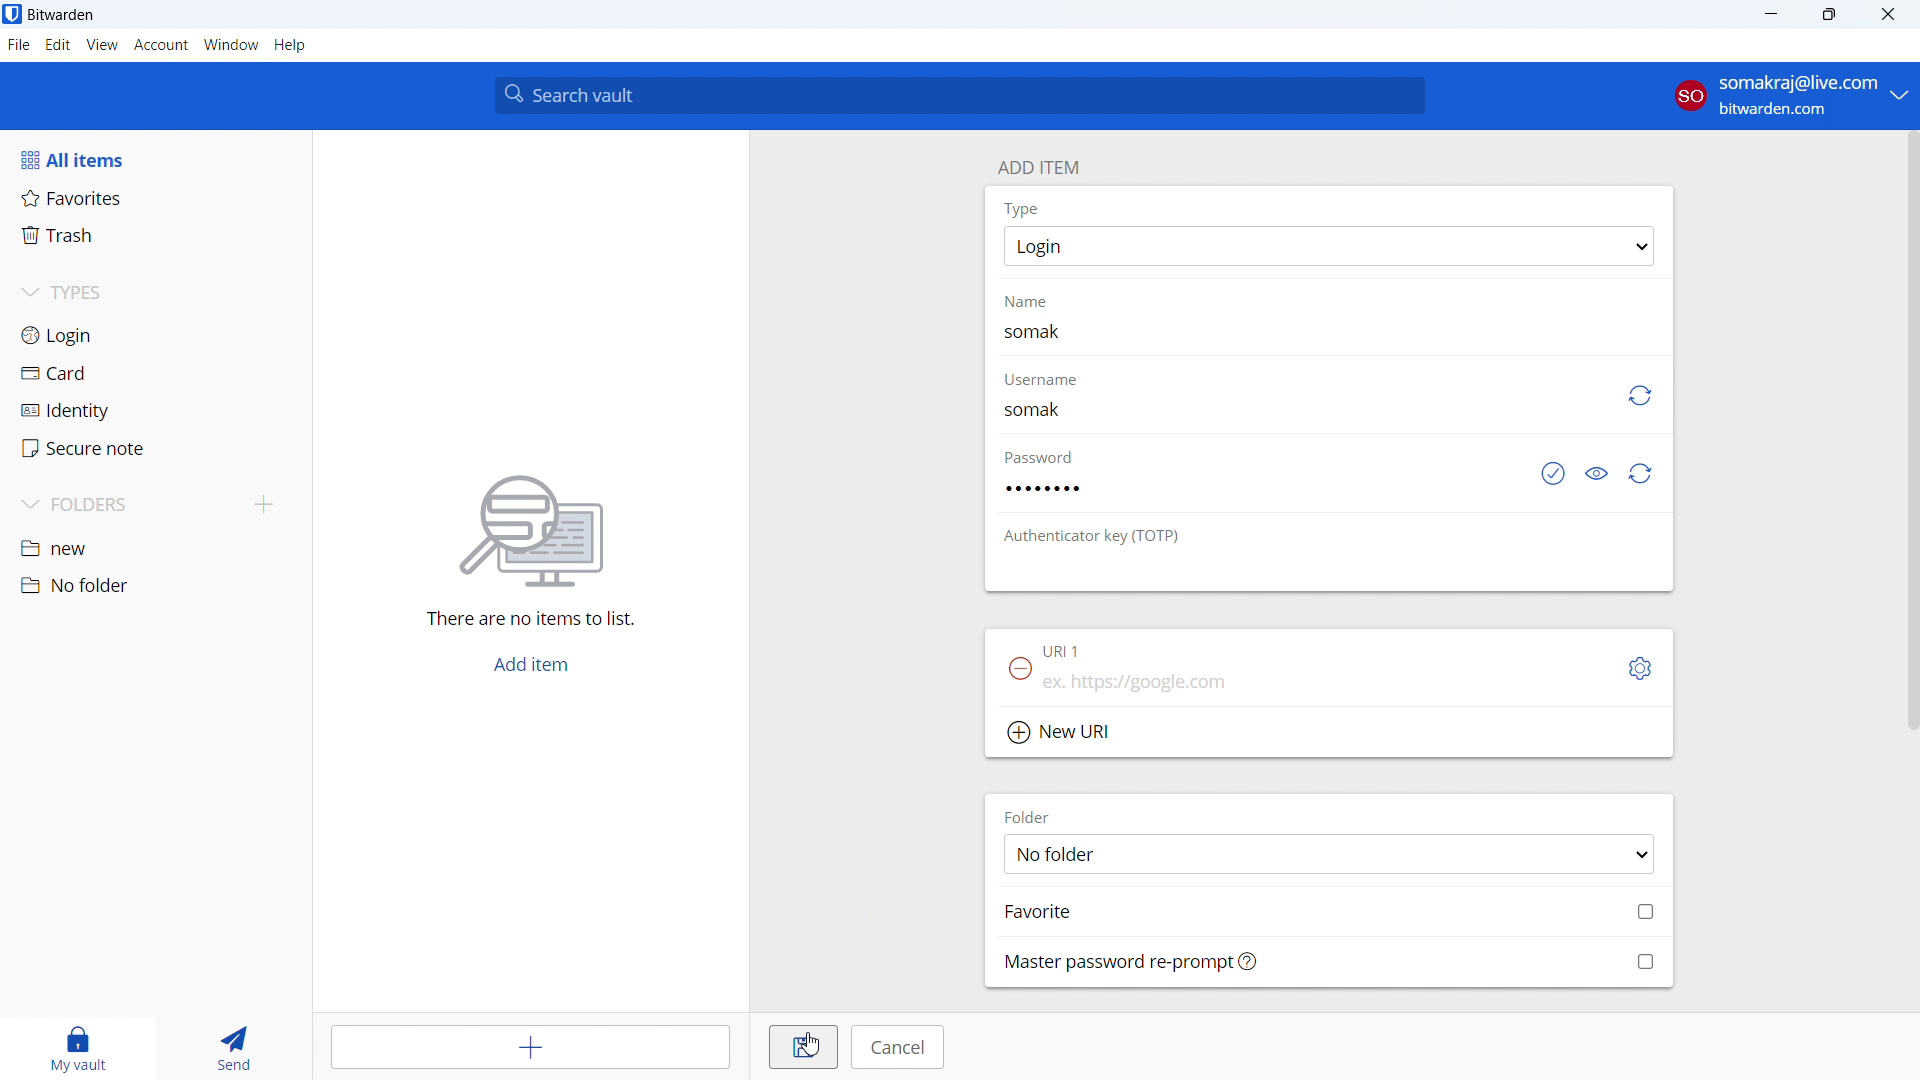 This screenshot has width=1920, height=1080. Describe the element at coordinates (155, 159) in the screenshot. I see `all items` at that location.